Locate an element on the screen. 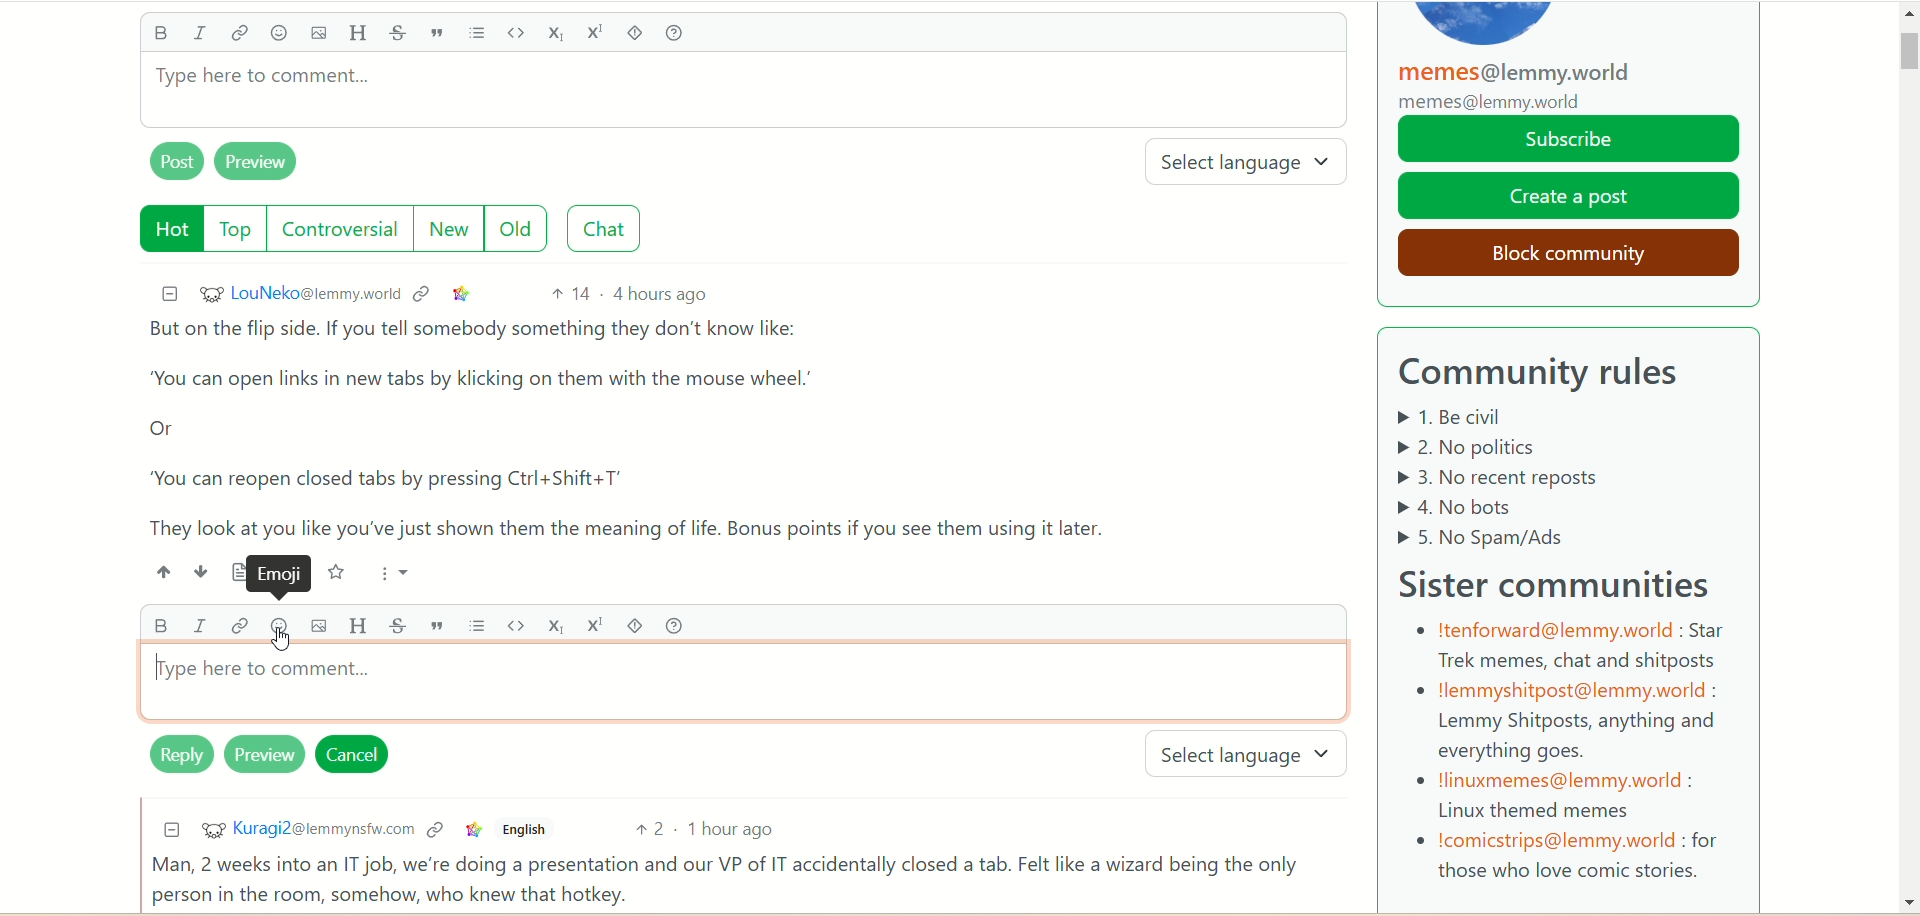 The height and width of the screenshot is (916, 1920). type comment here is located at coordinates (748, 688).